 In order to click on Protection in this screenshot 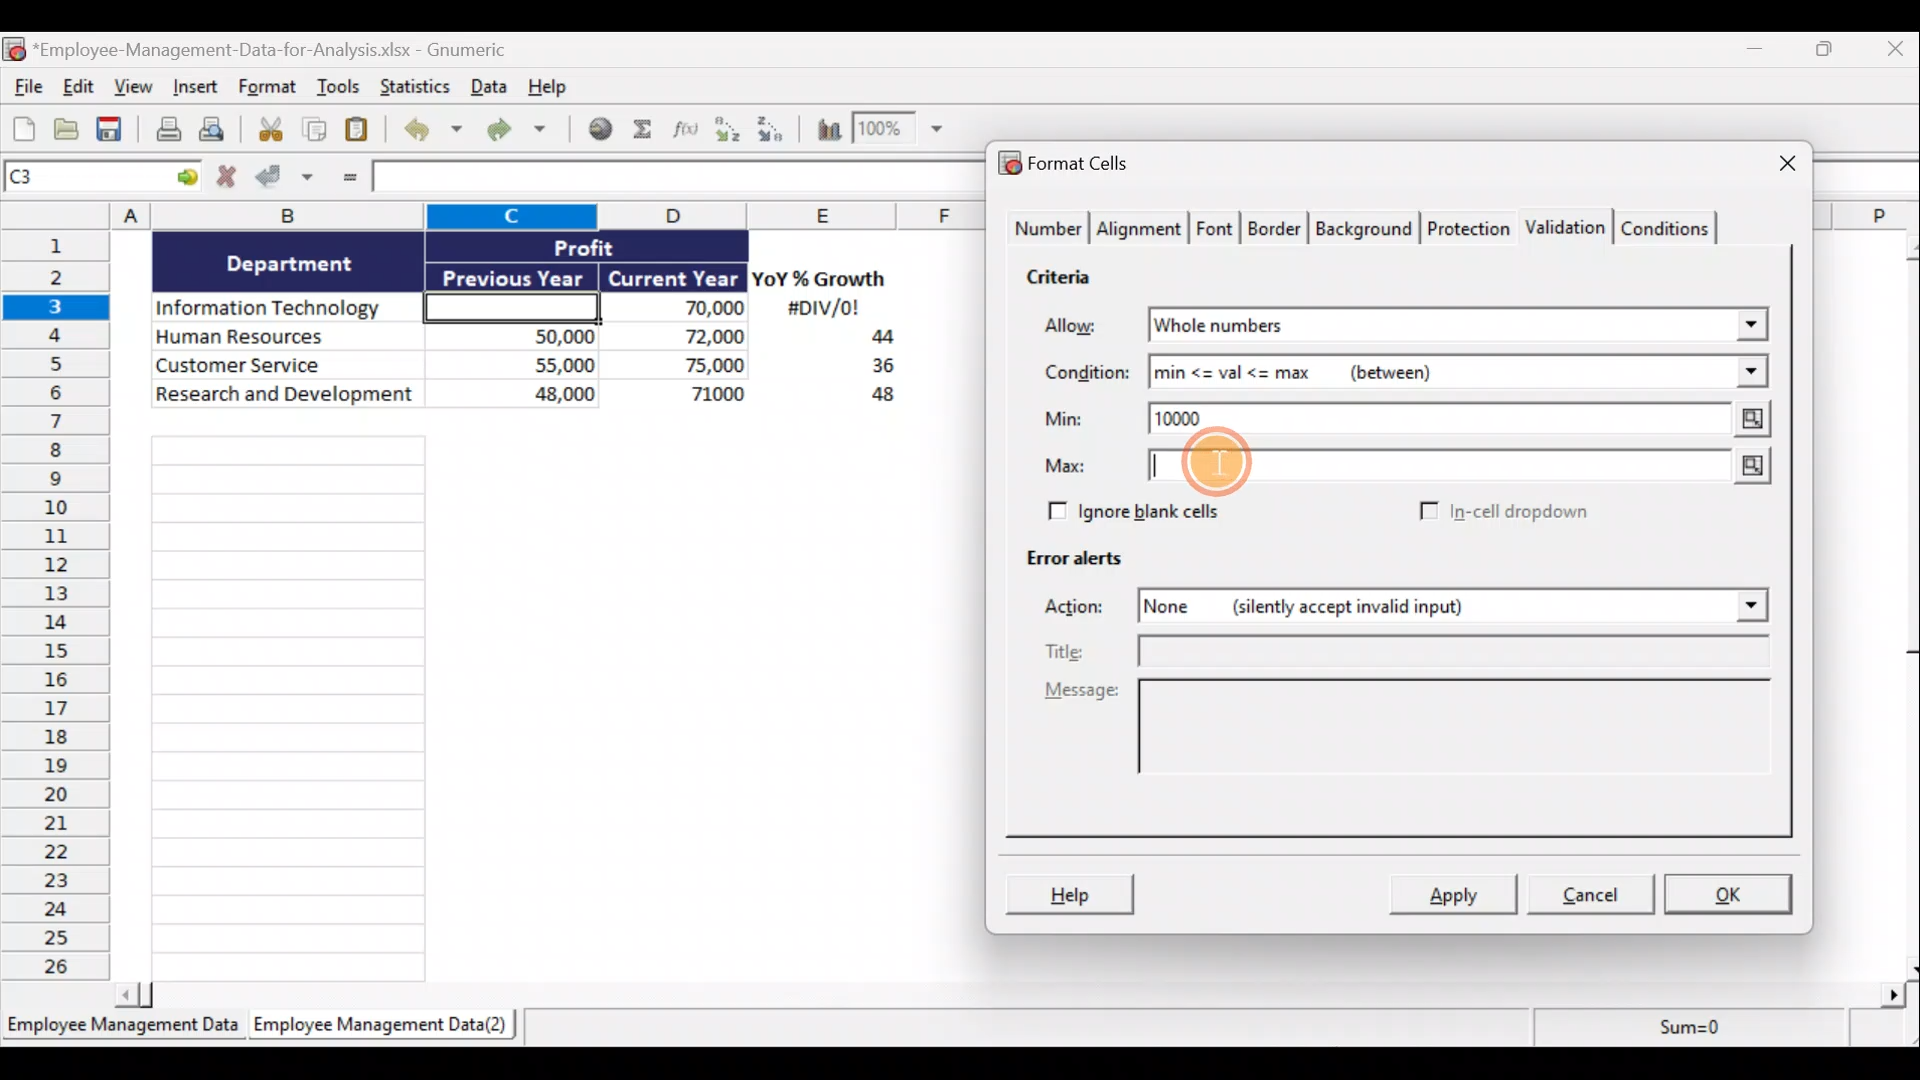, I will do `click(1468, 225)`.